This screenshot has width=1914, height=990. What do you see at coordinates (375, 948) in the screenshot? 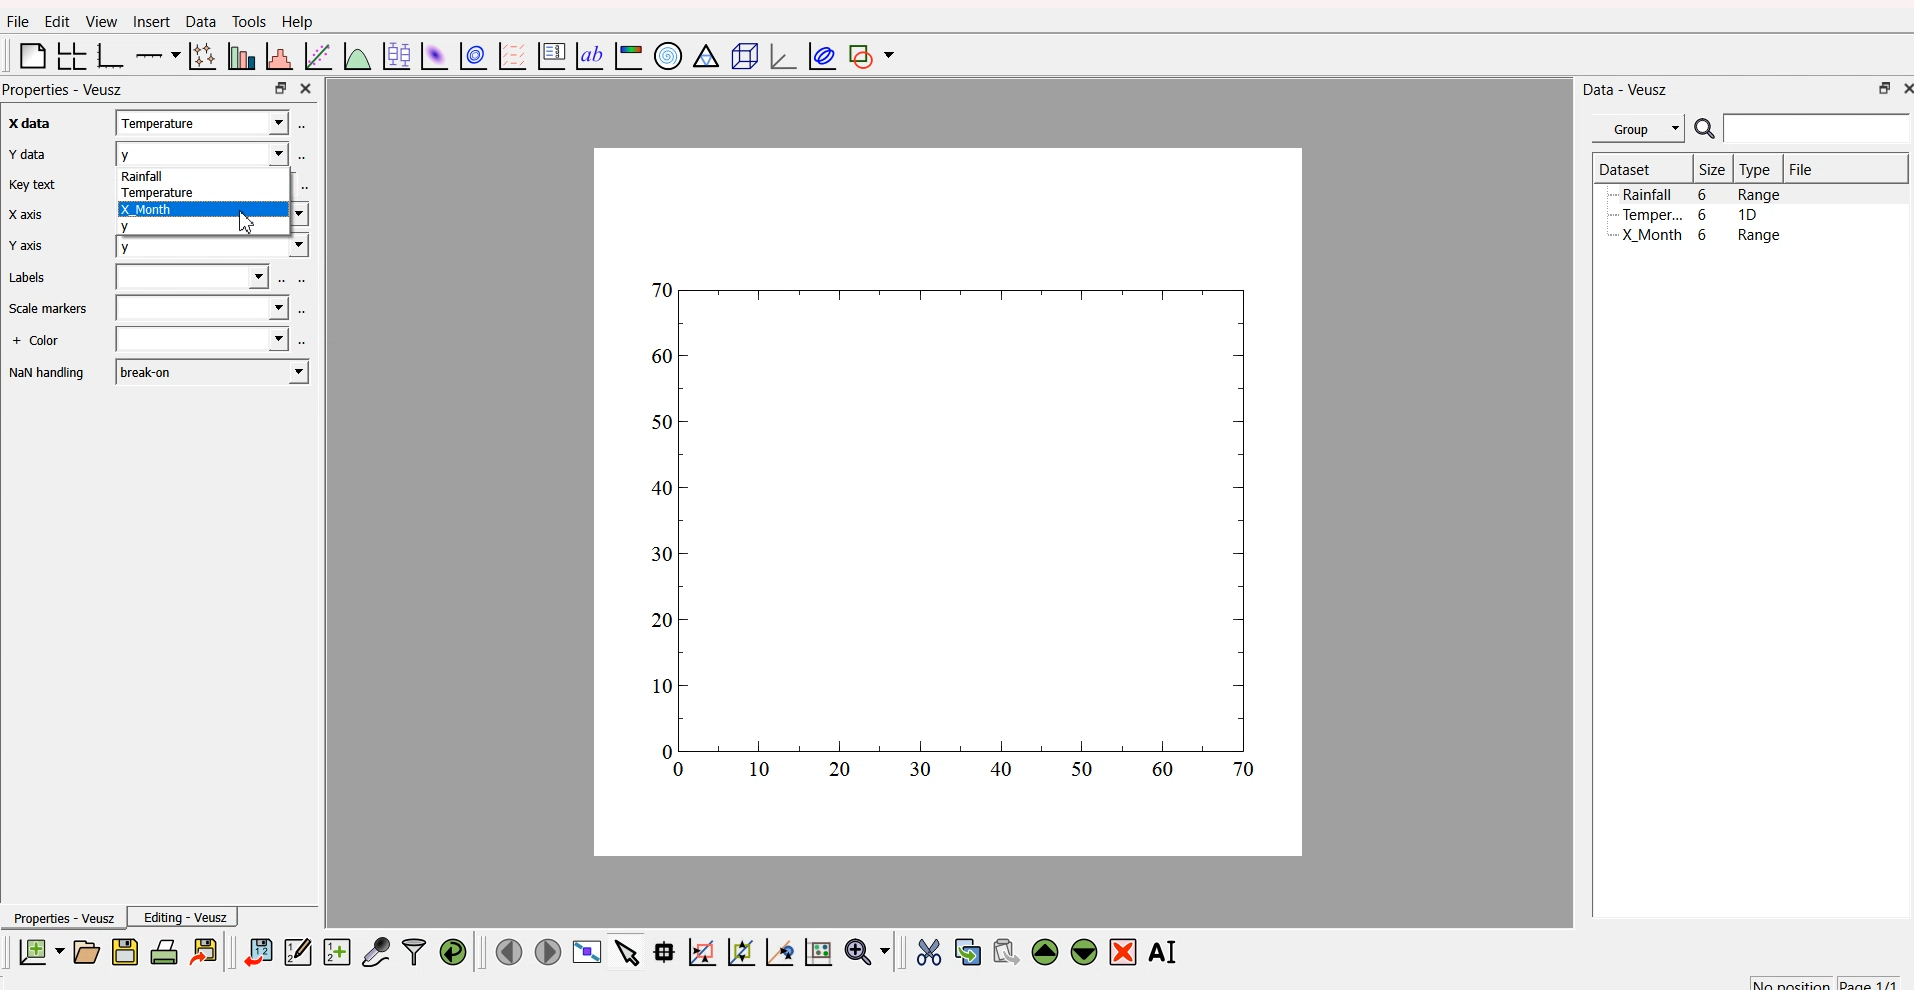
I see `capture a dataset` at bounding box center [375, 948].